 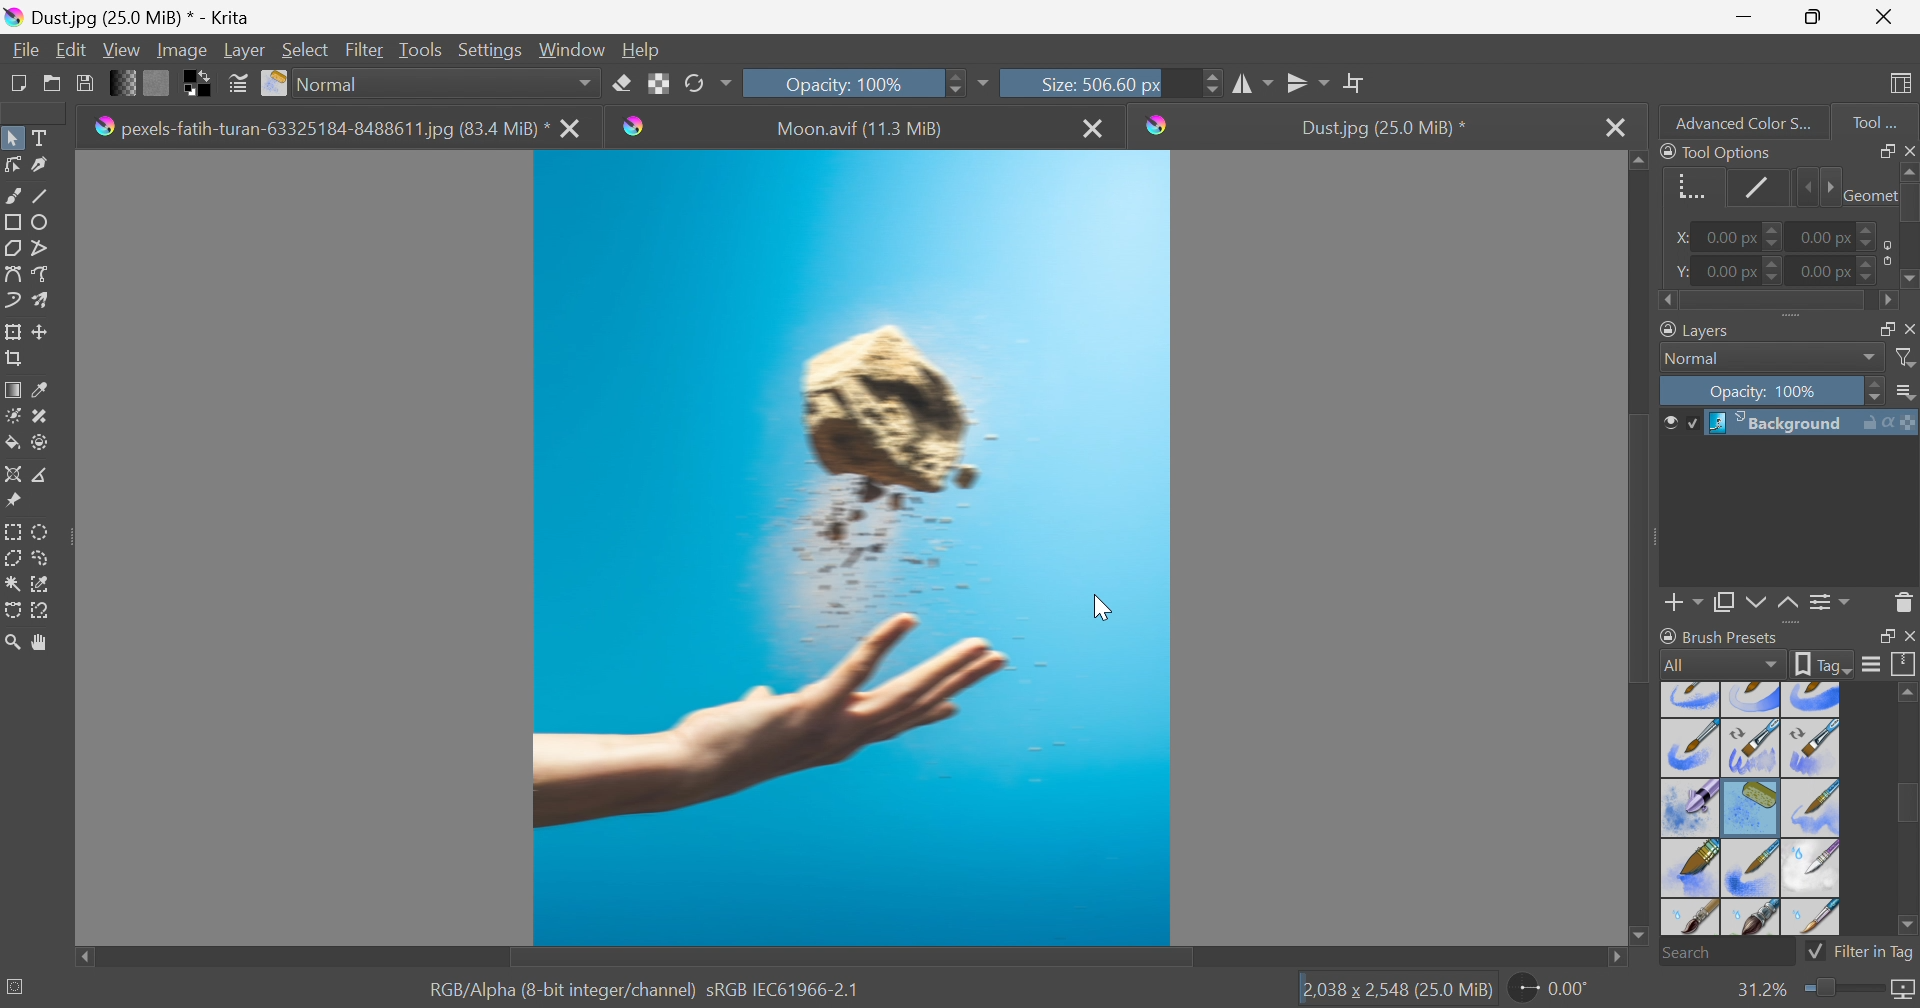 What do you see at coordinates (1775, 270) in the screenshot?
I see `Slider` at bounding box center [1775, 270].